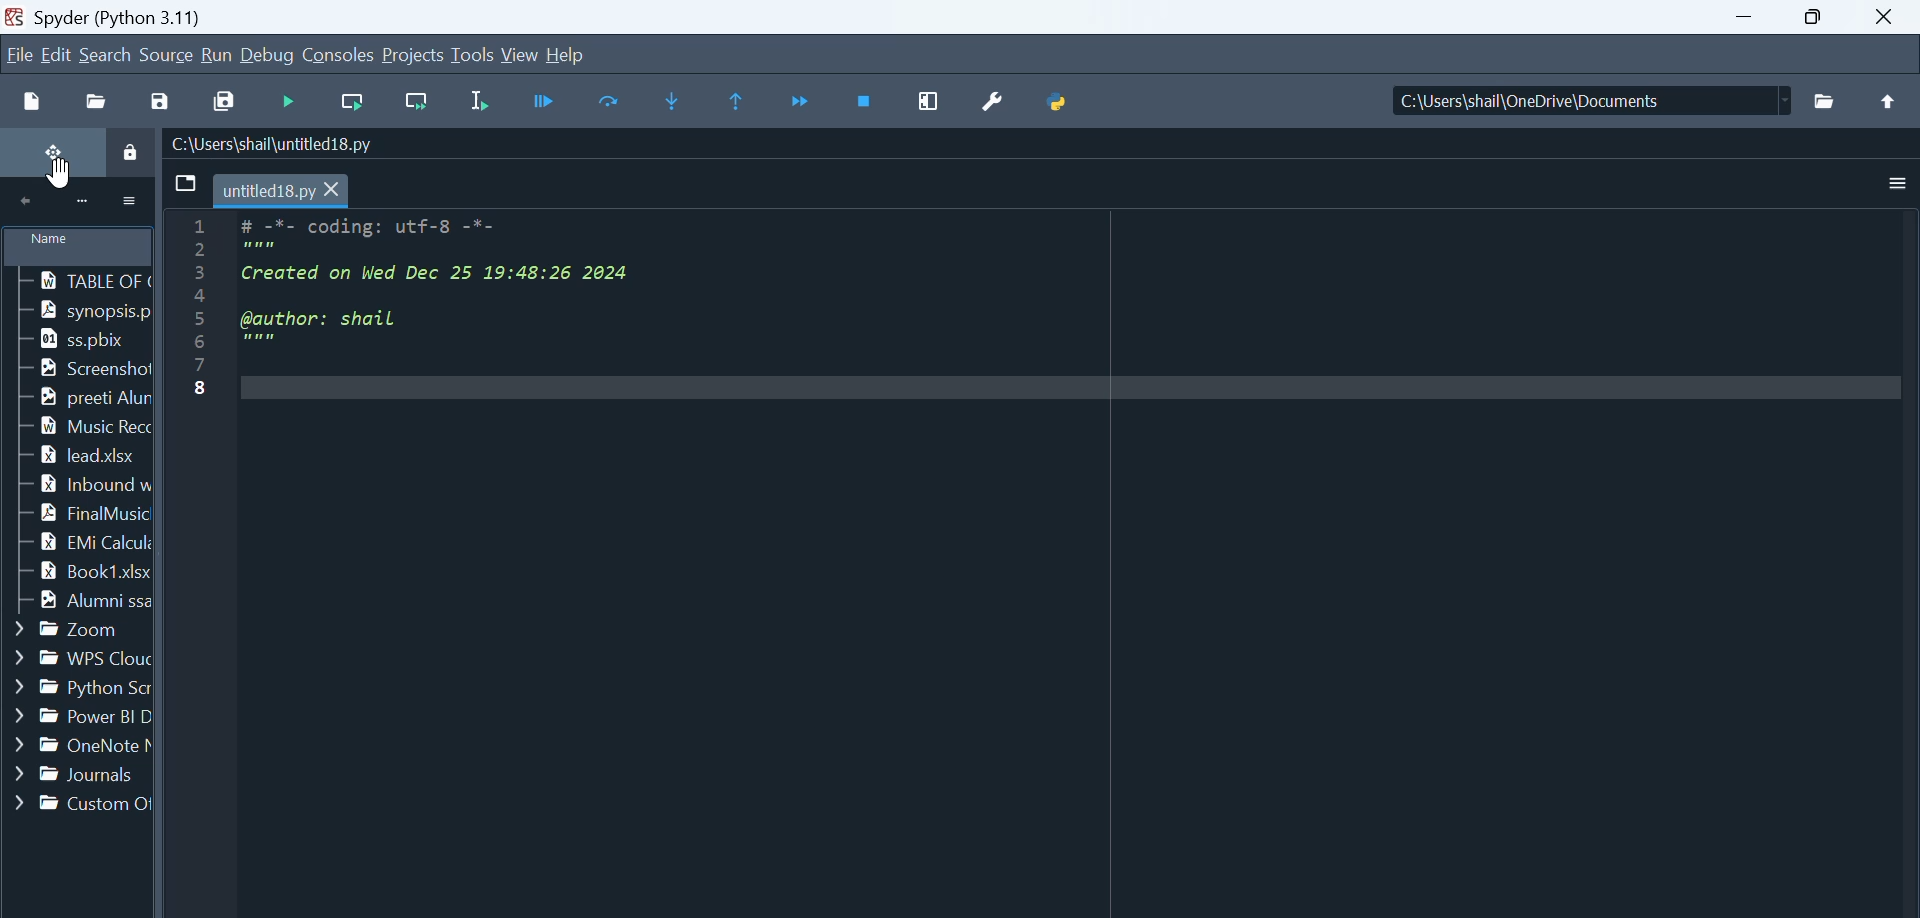  I want to click on New, so click(32, 100).